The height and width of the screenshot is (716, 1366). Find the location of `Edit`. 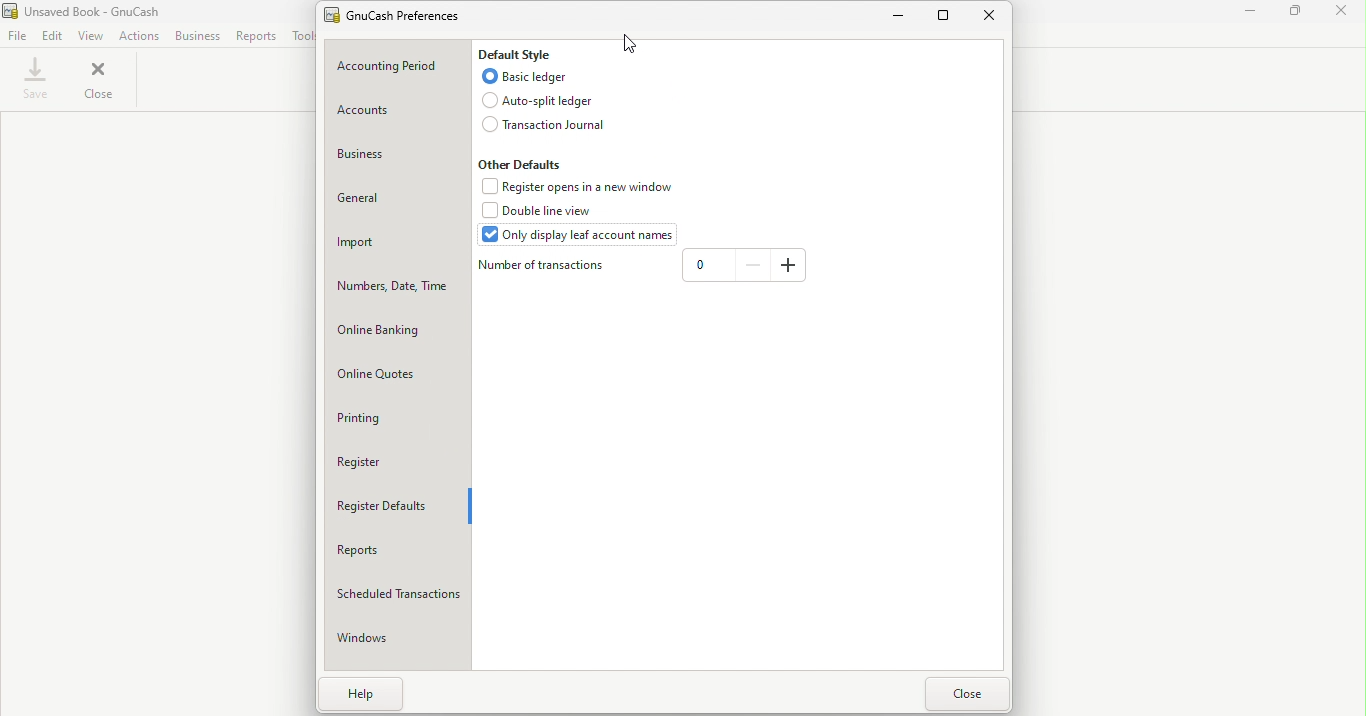

Edit is located at coordinates (54, 35).